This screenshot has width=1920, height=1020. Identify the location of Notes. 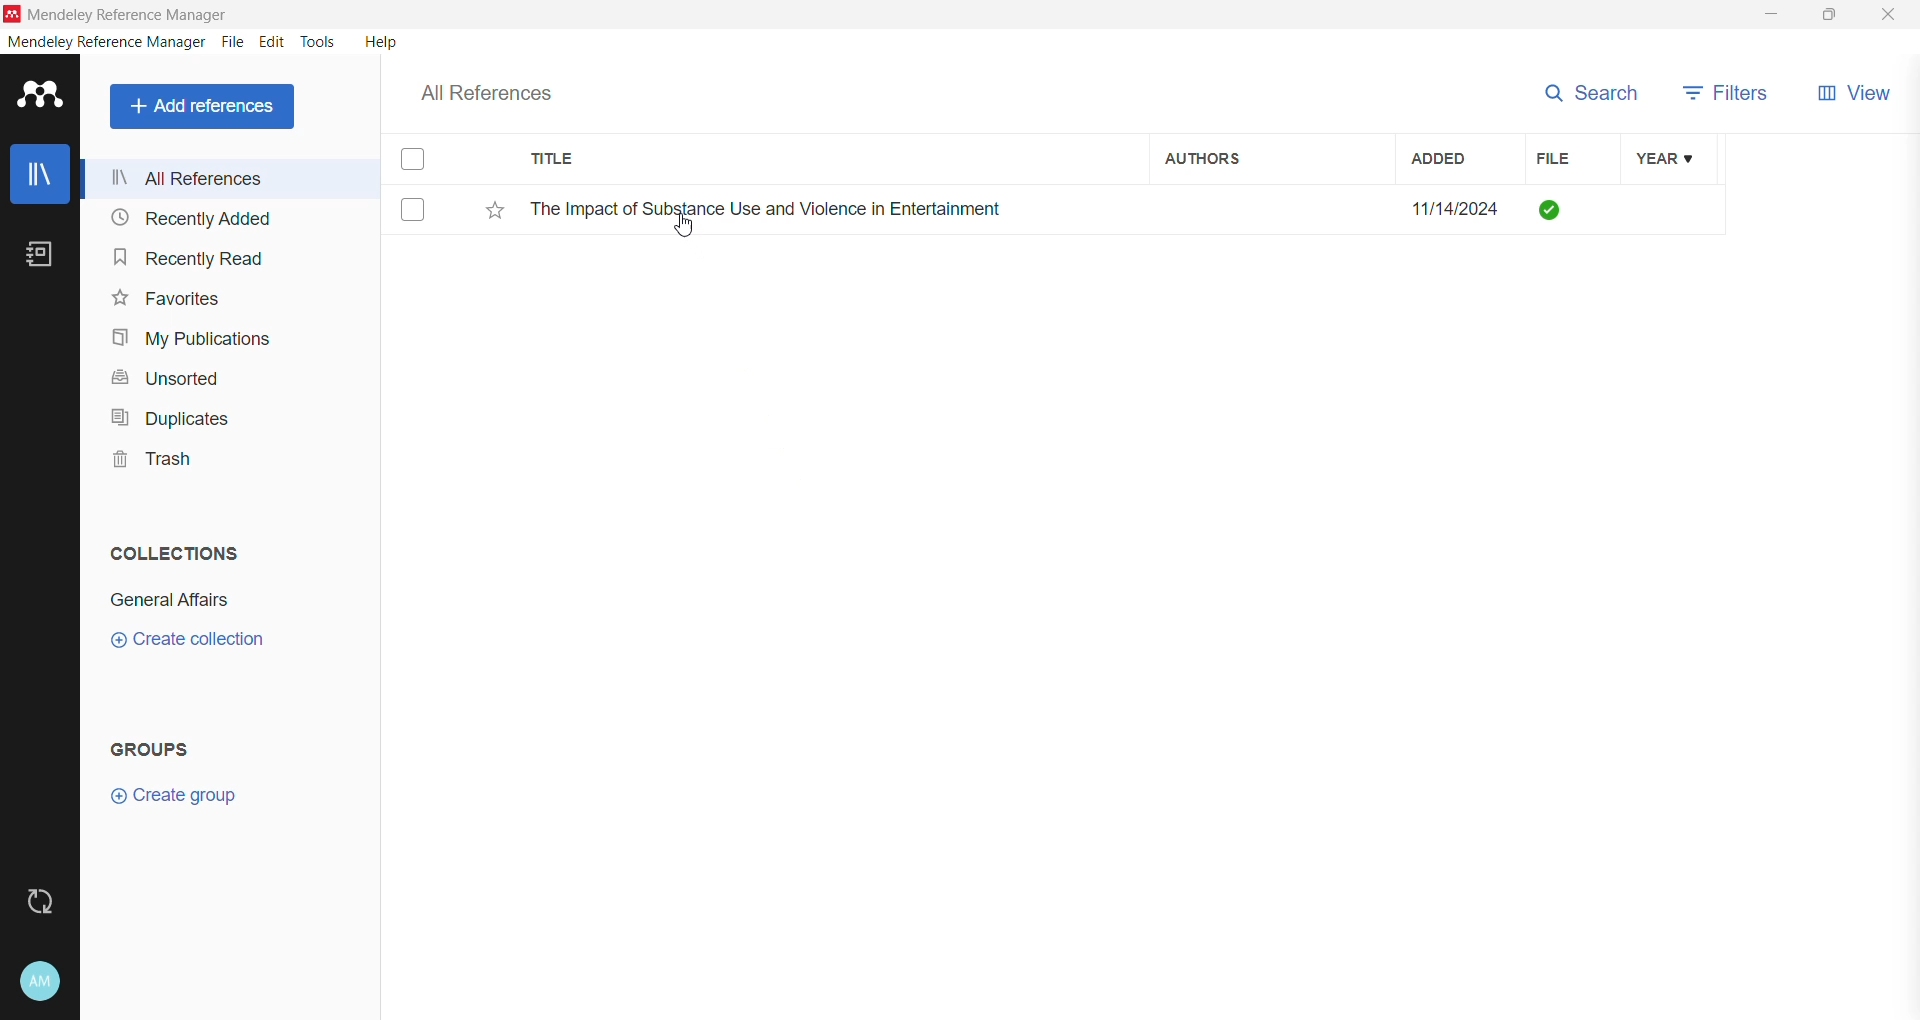
(44, 256).